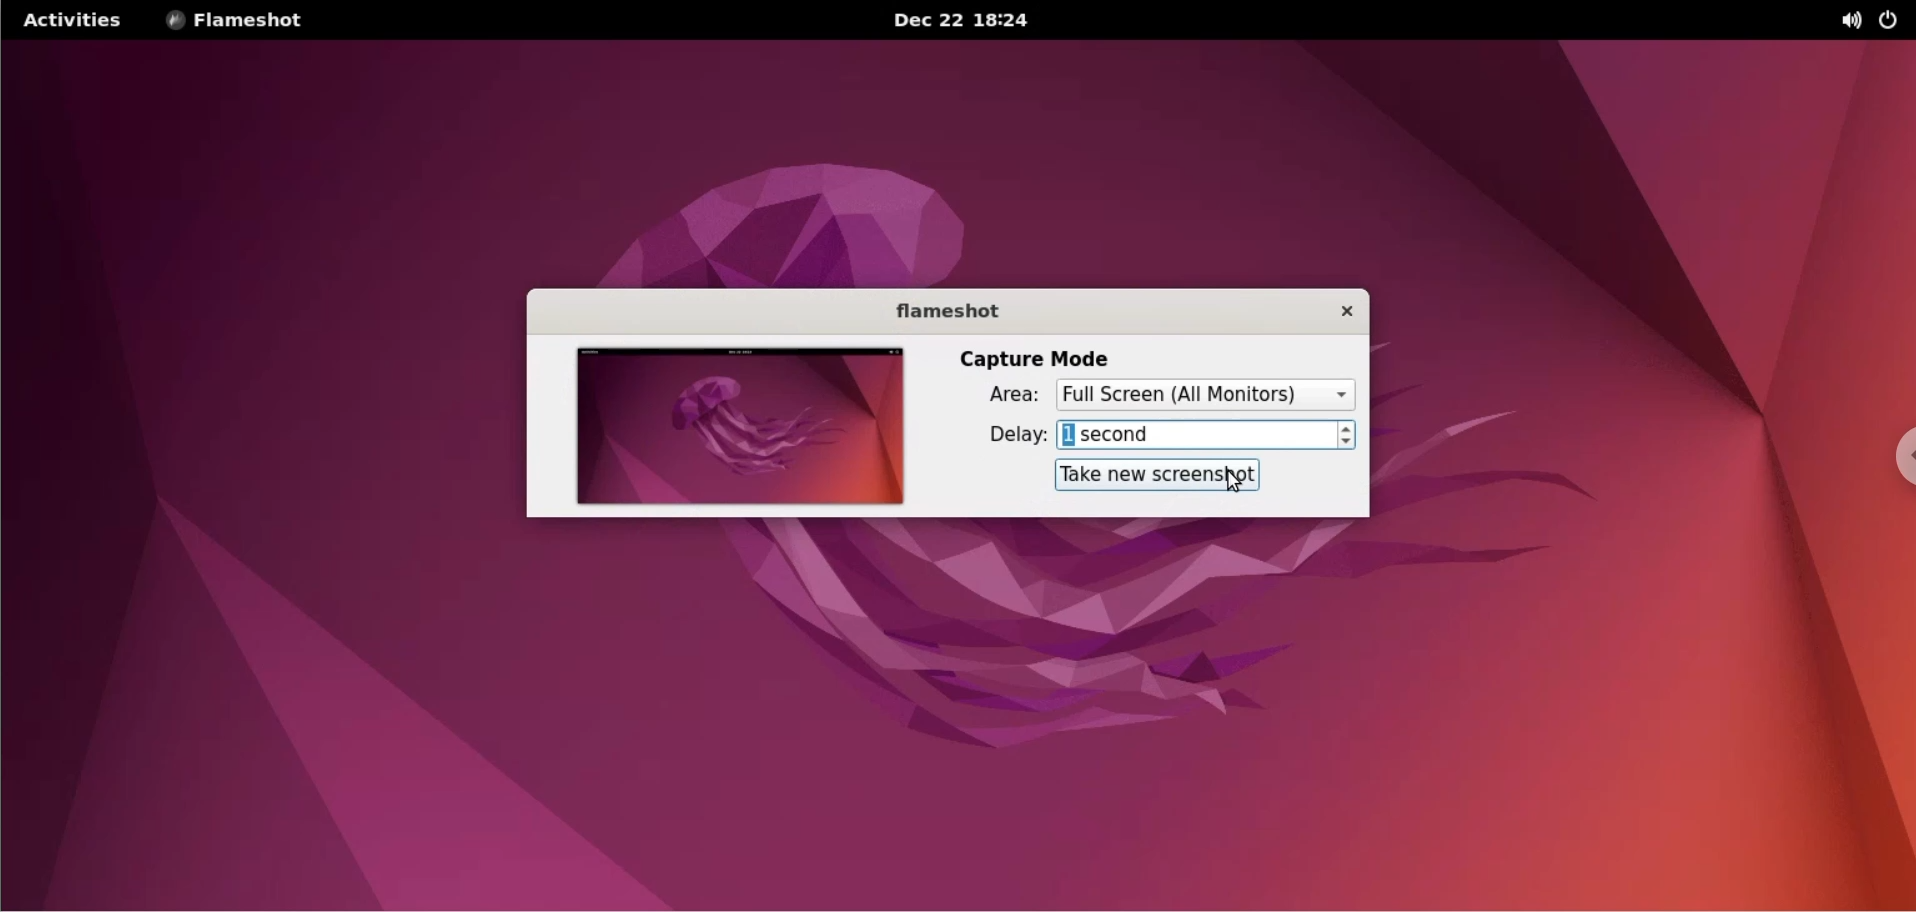  Describe the element at coordinates (1003, 434) in the screenshot. I see `delay:` at that location.